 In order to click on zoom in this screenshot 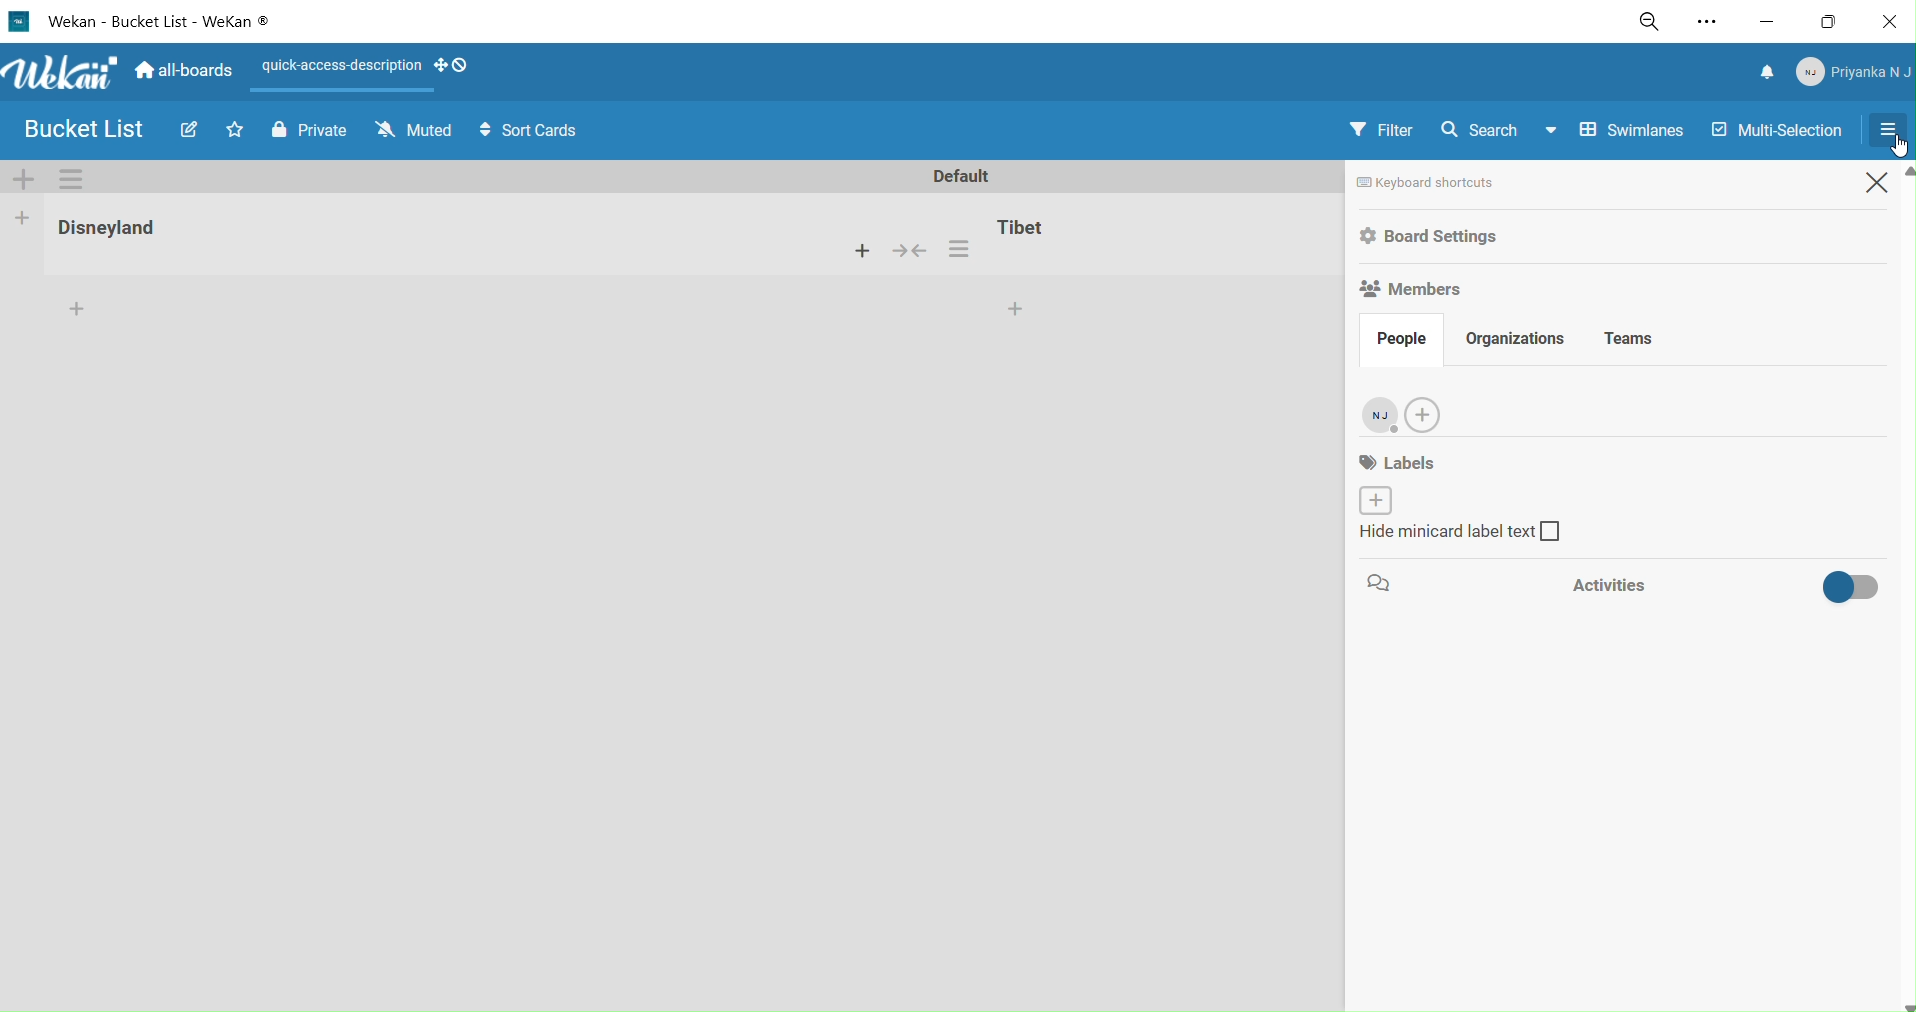, I will do `click(1651, 22)`.